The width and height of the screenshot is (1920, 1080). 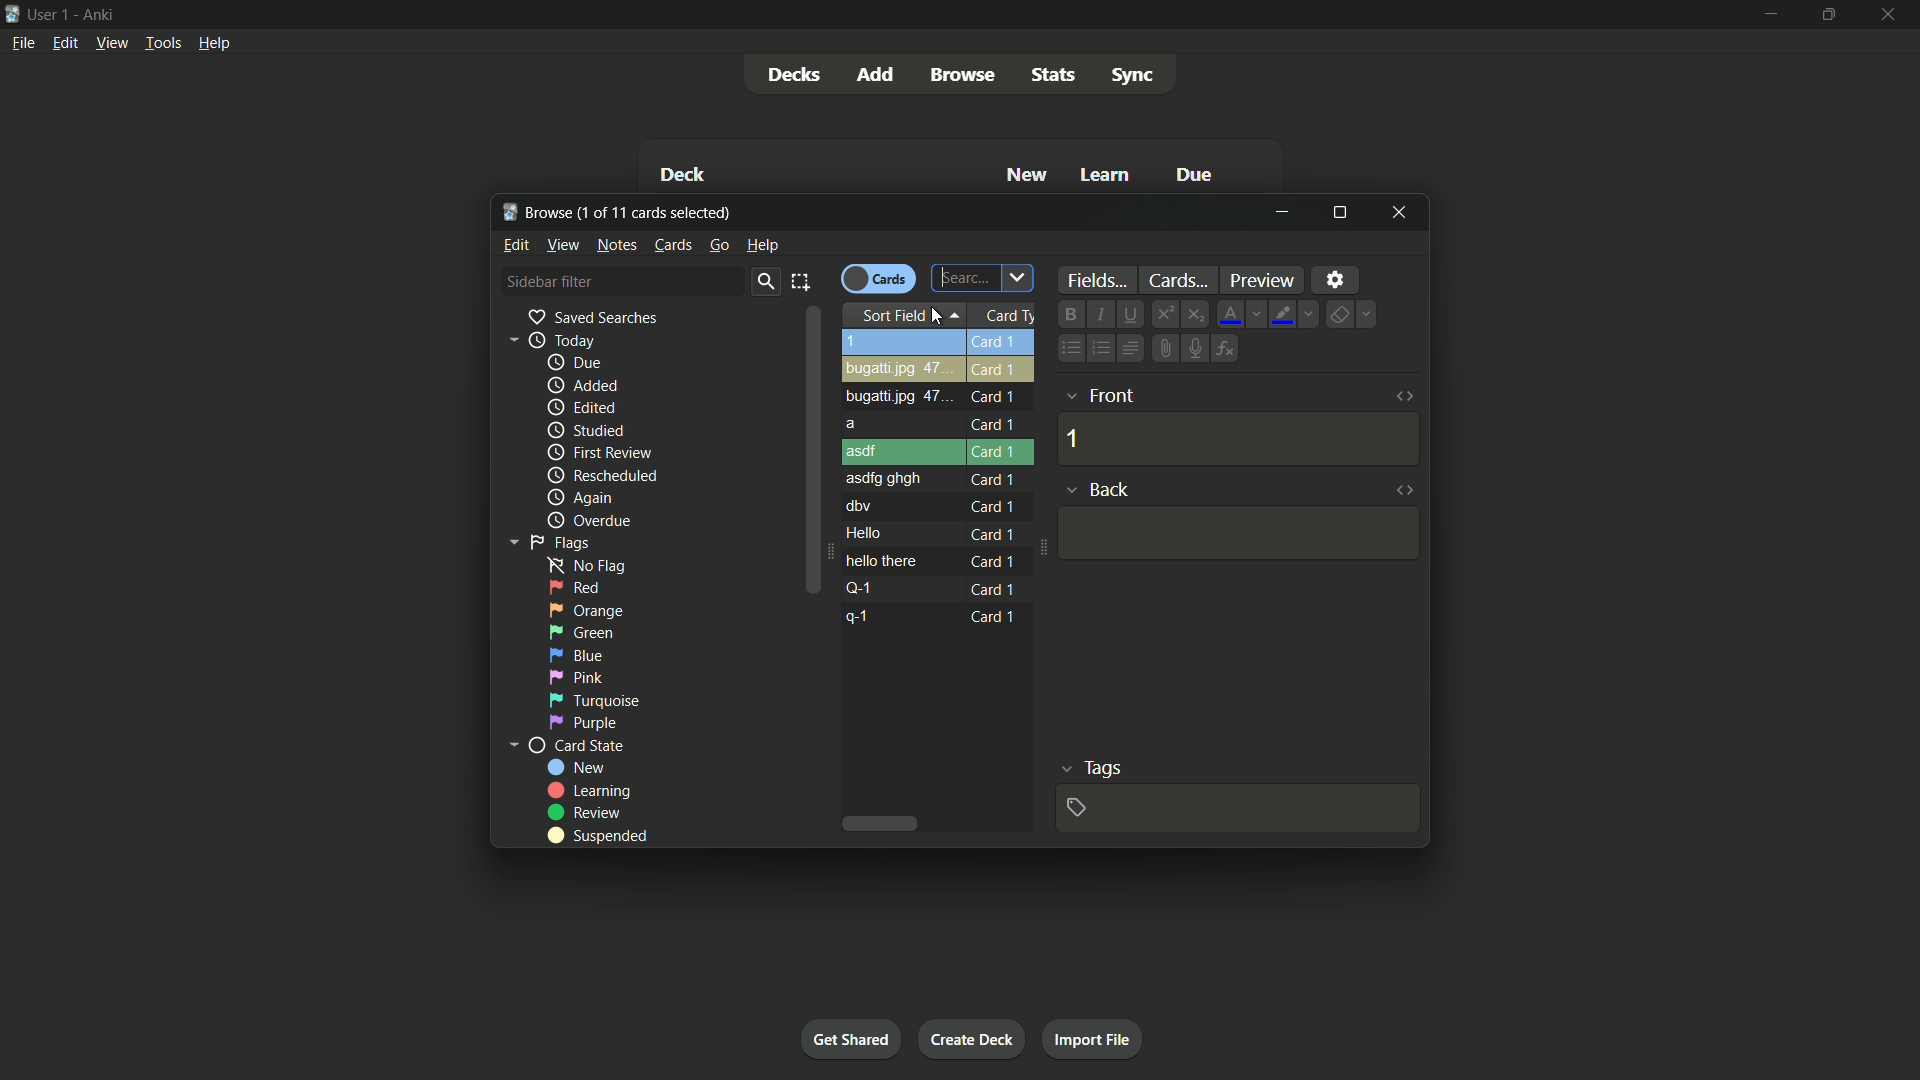 What do you see at coordinates (1135, 75) in the screenshot?
I see `sync` at bounding box center [1135, 75].